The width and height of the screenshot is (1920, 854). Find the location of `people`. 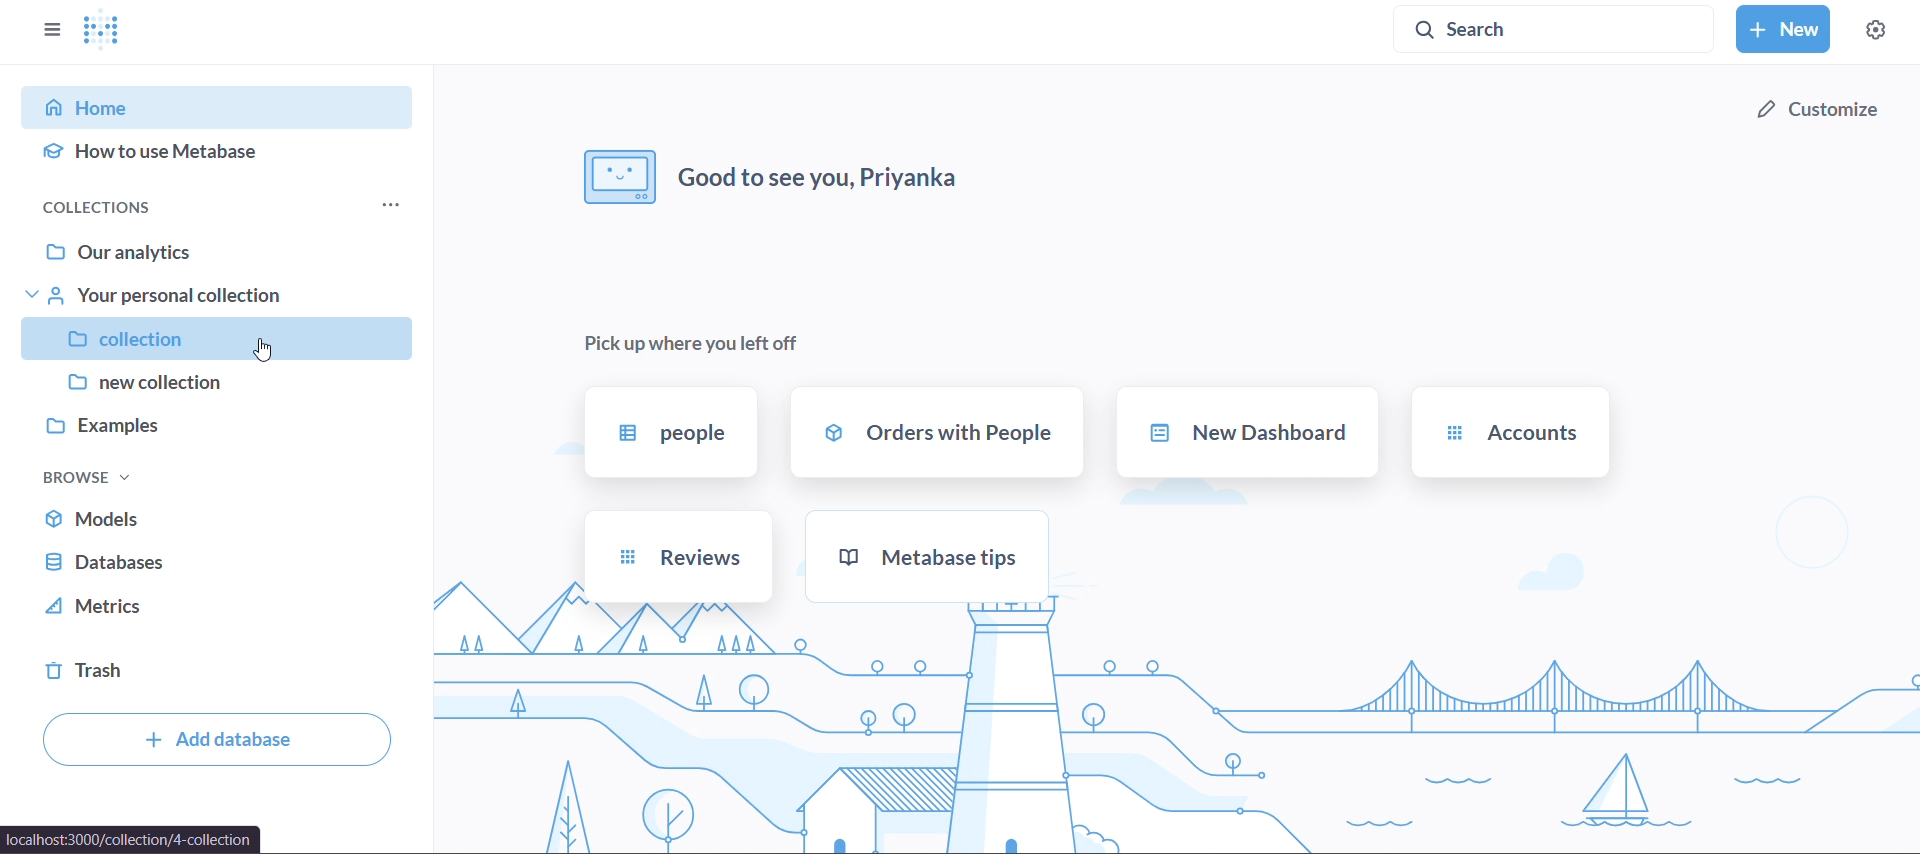

people is located at coordinates (668, 431).